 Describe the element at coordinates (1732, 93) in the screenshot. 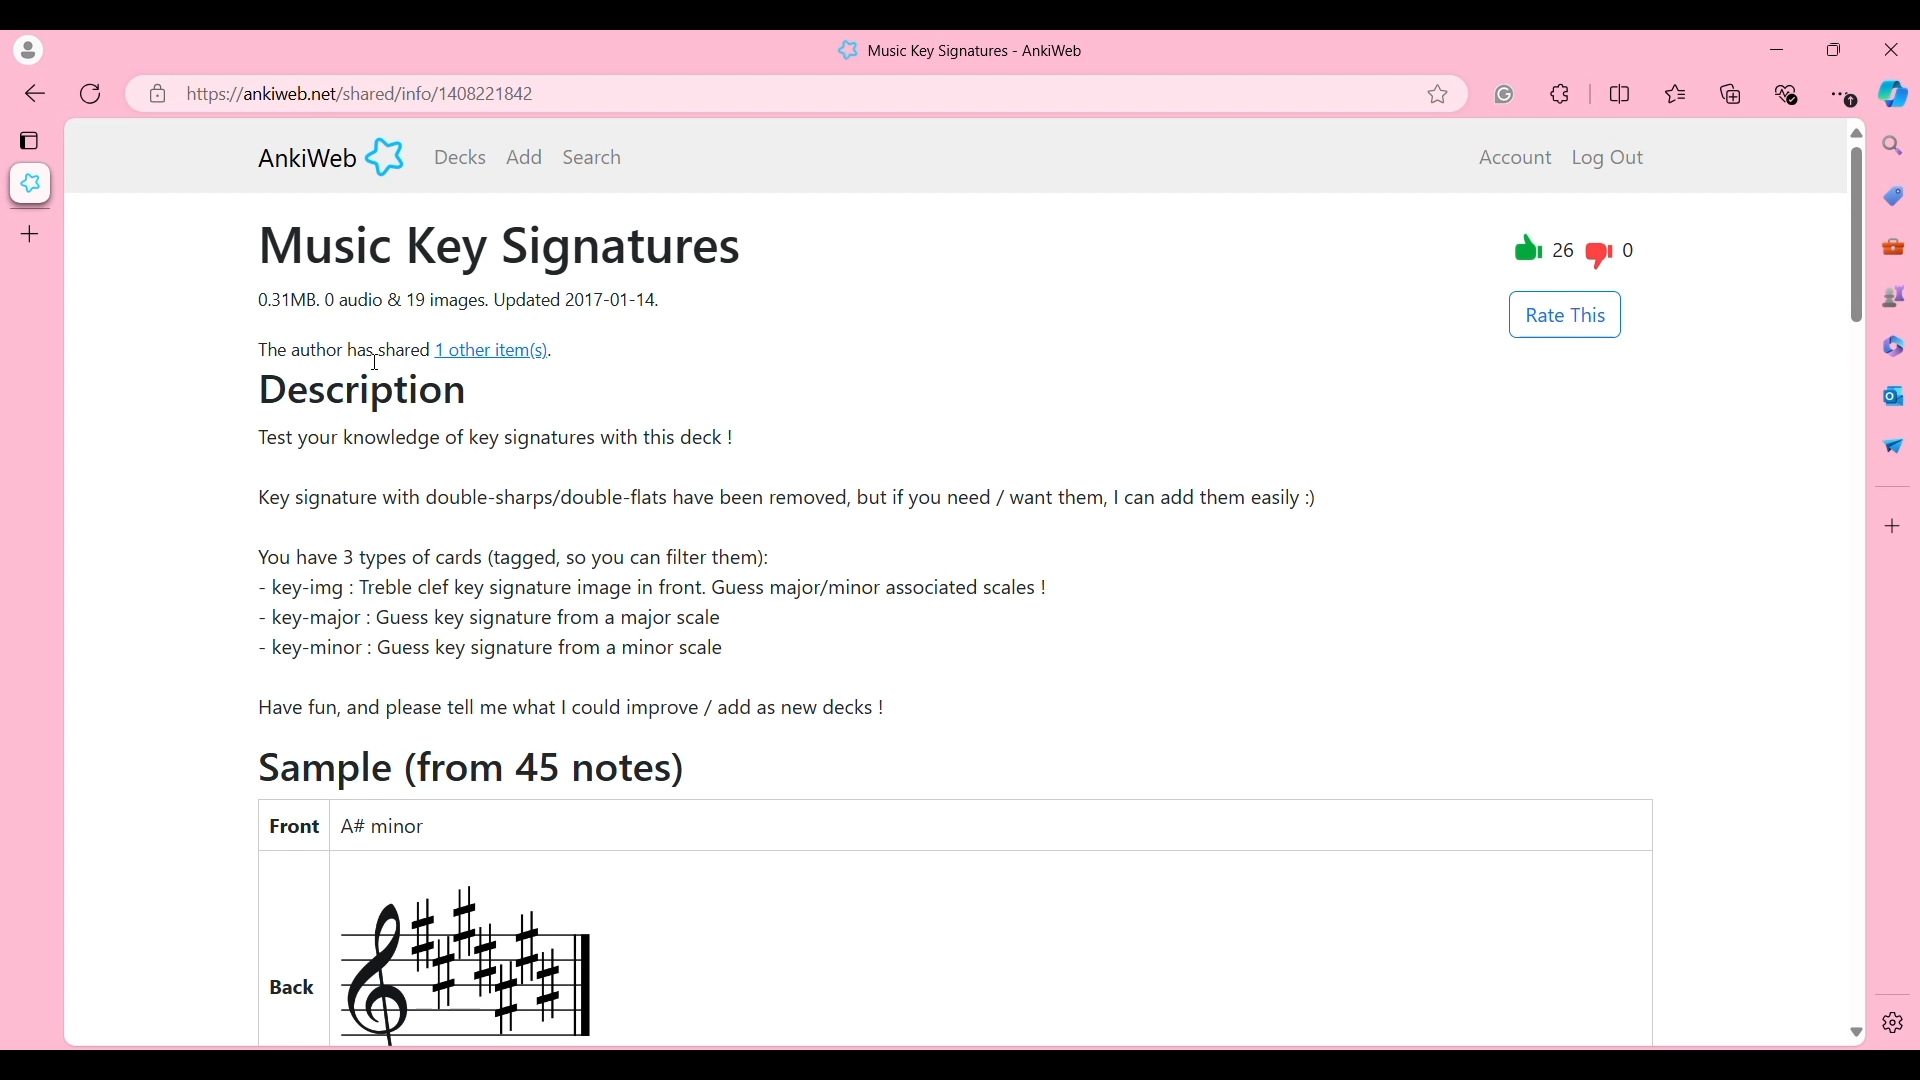

I see `Collections` at that location.